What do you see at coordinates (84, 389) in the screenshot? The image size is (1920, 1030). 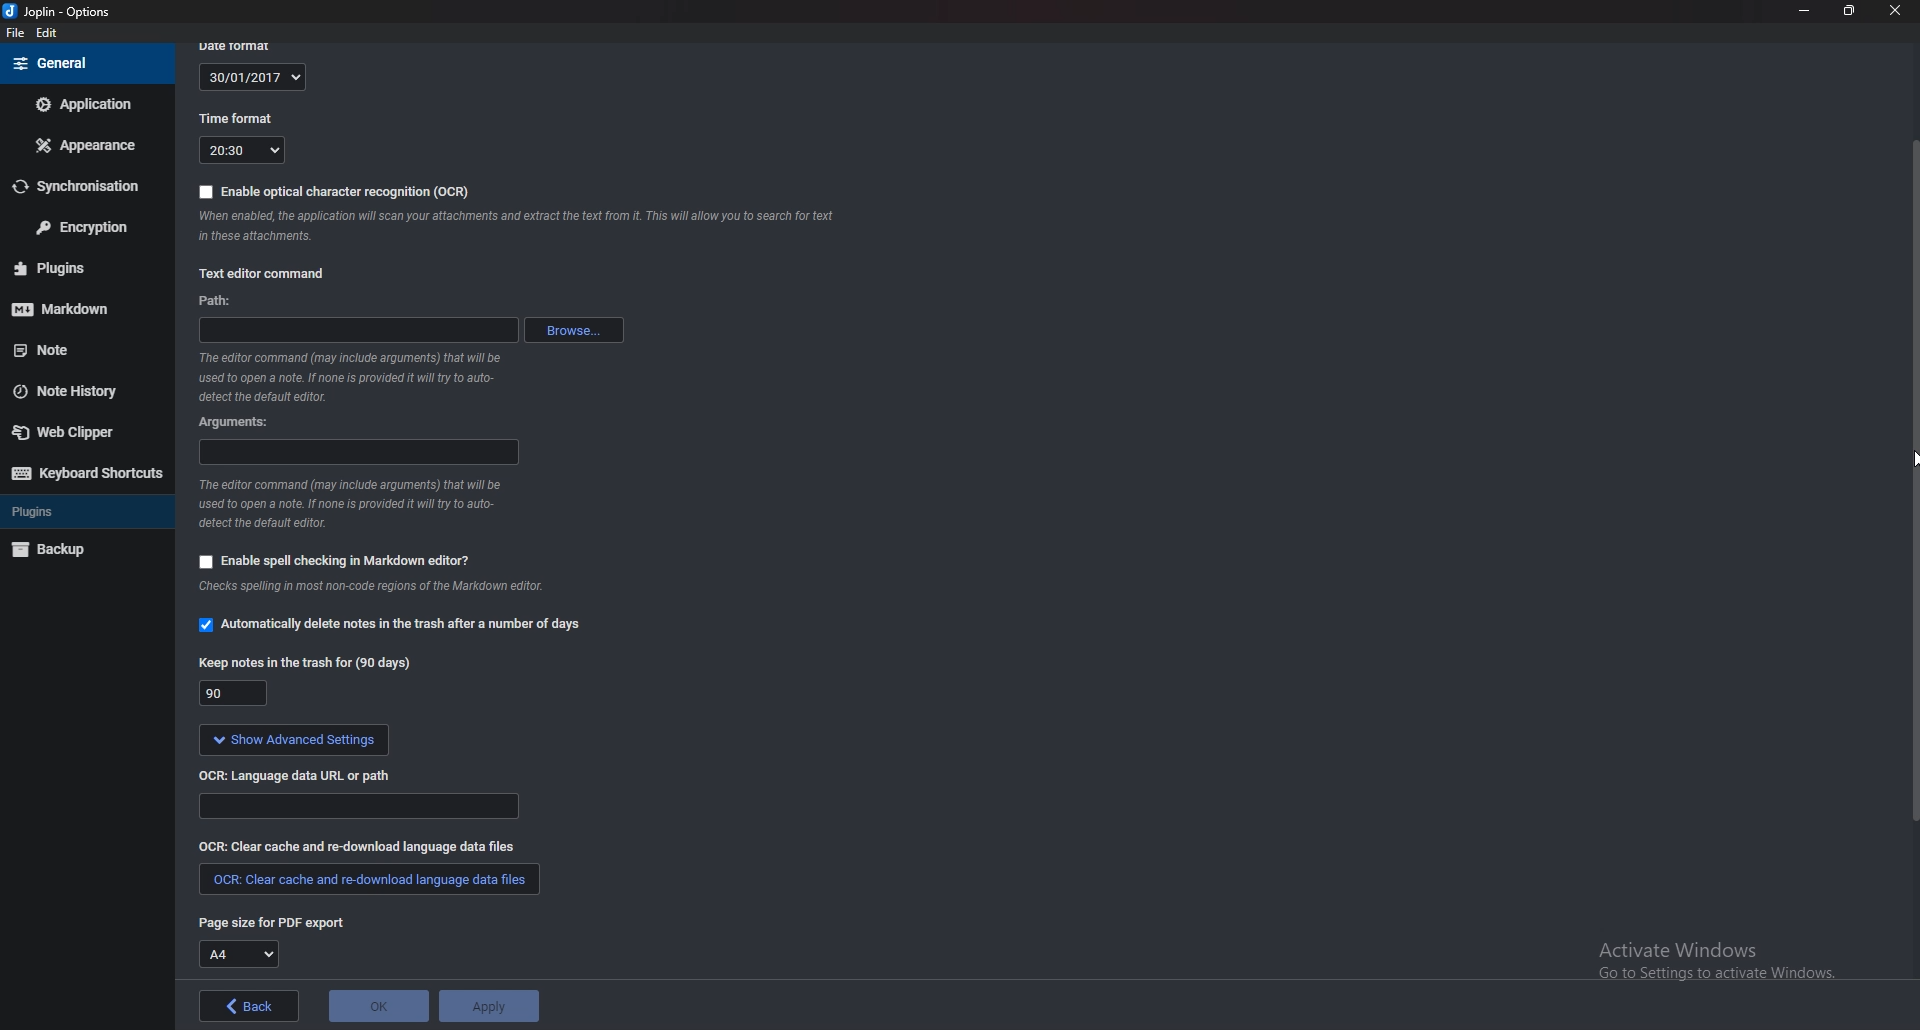 I see `Note history` at bounding box center [84, 389].